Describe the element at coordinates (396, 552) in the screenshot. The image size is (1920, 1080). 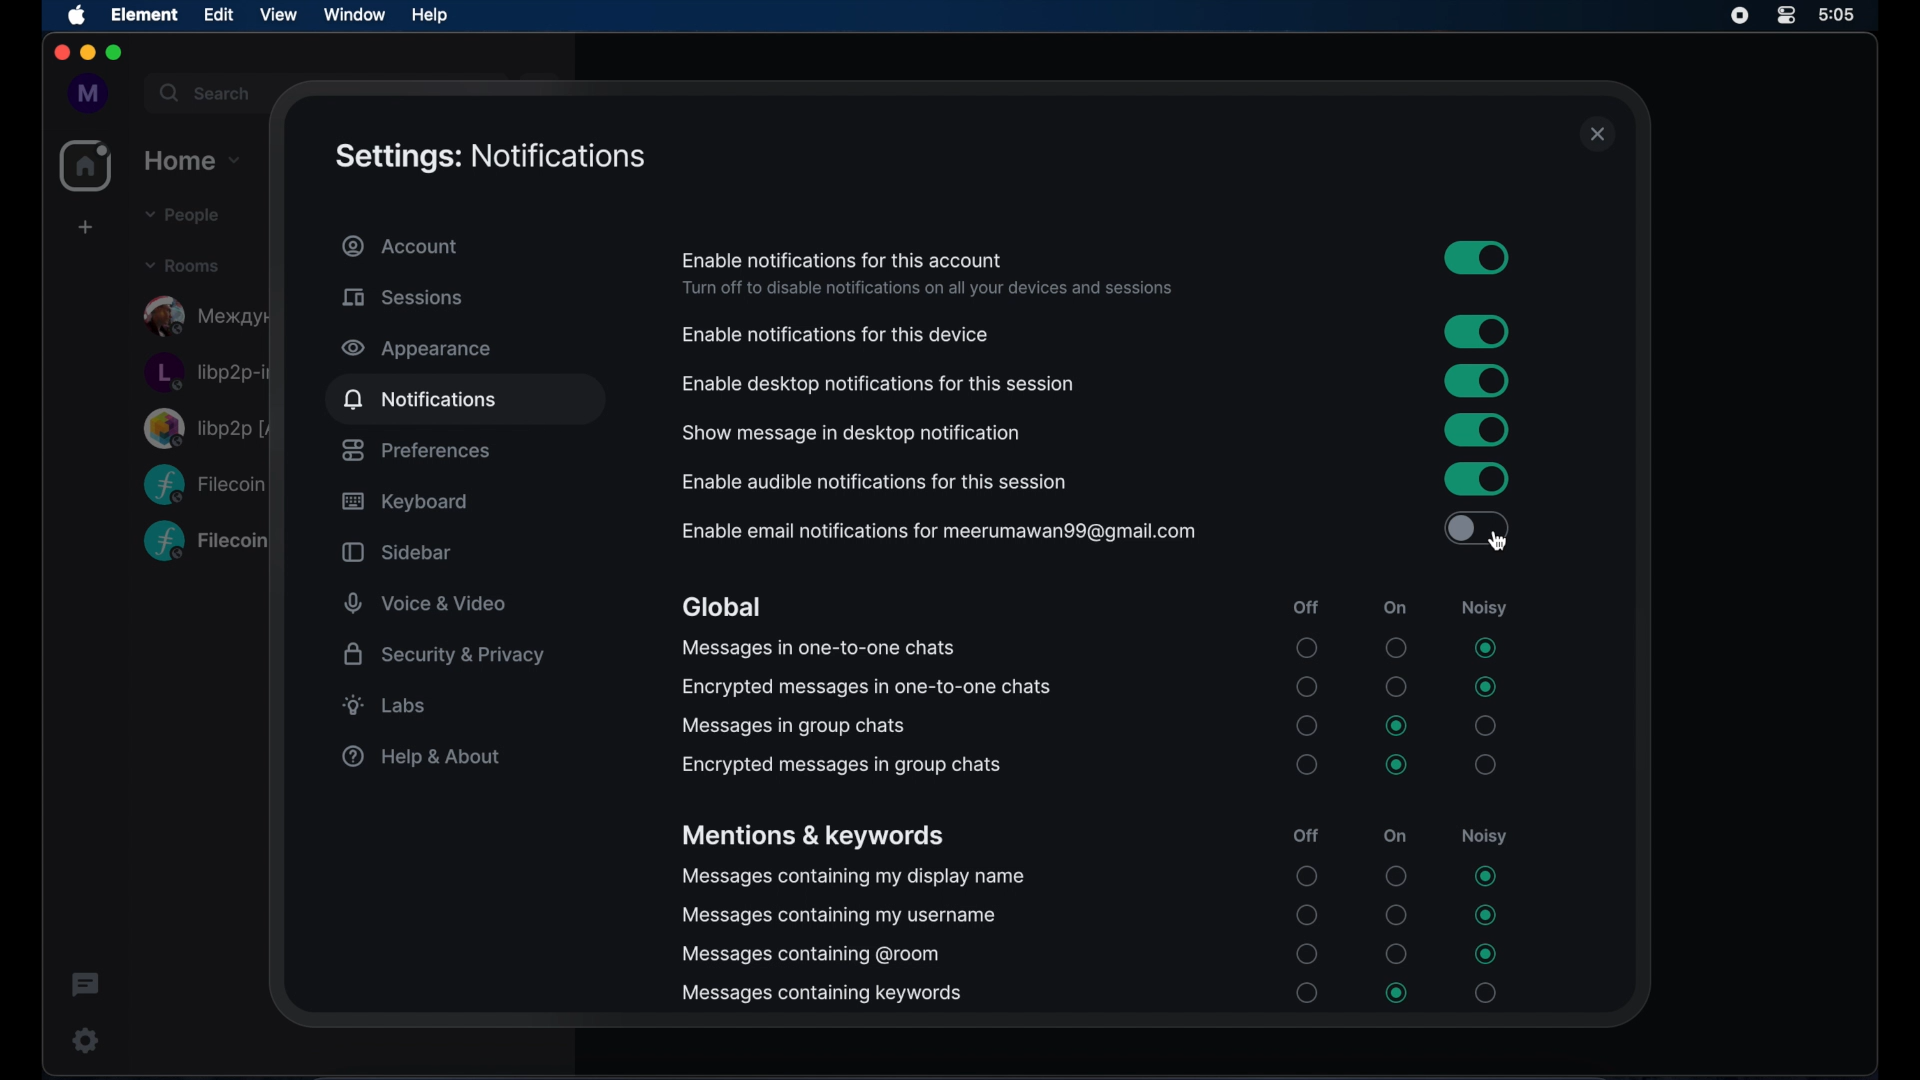
I see `sidebar` at that location.